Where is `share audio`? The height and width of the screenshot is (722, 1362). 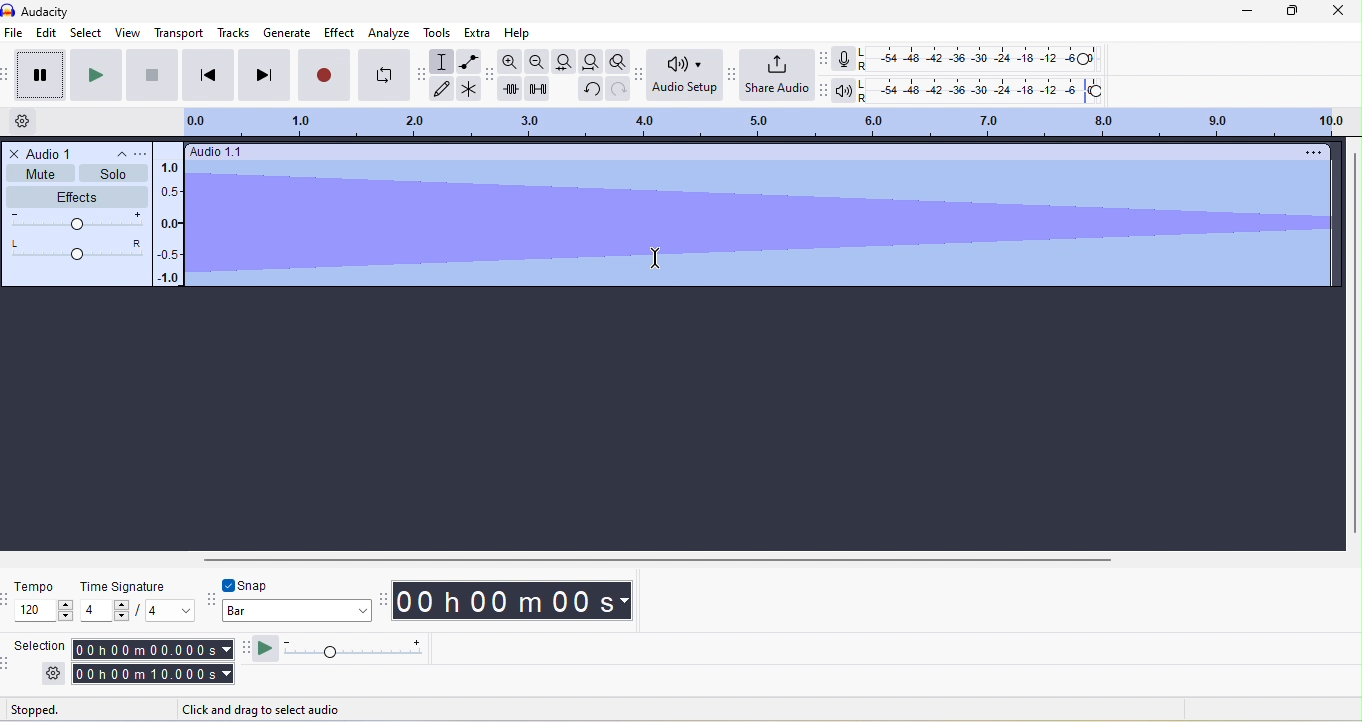
share audio is located at coordinates (779, 75).